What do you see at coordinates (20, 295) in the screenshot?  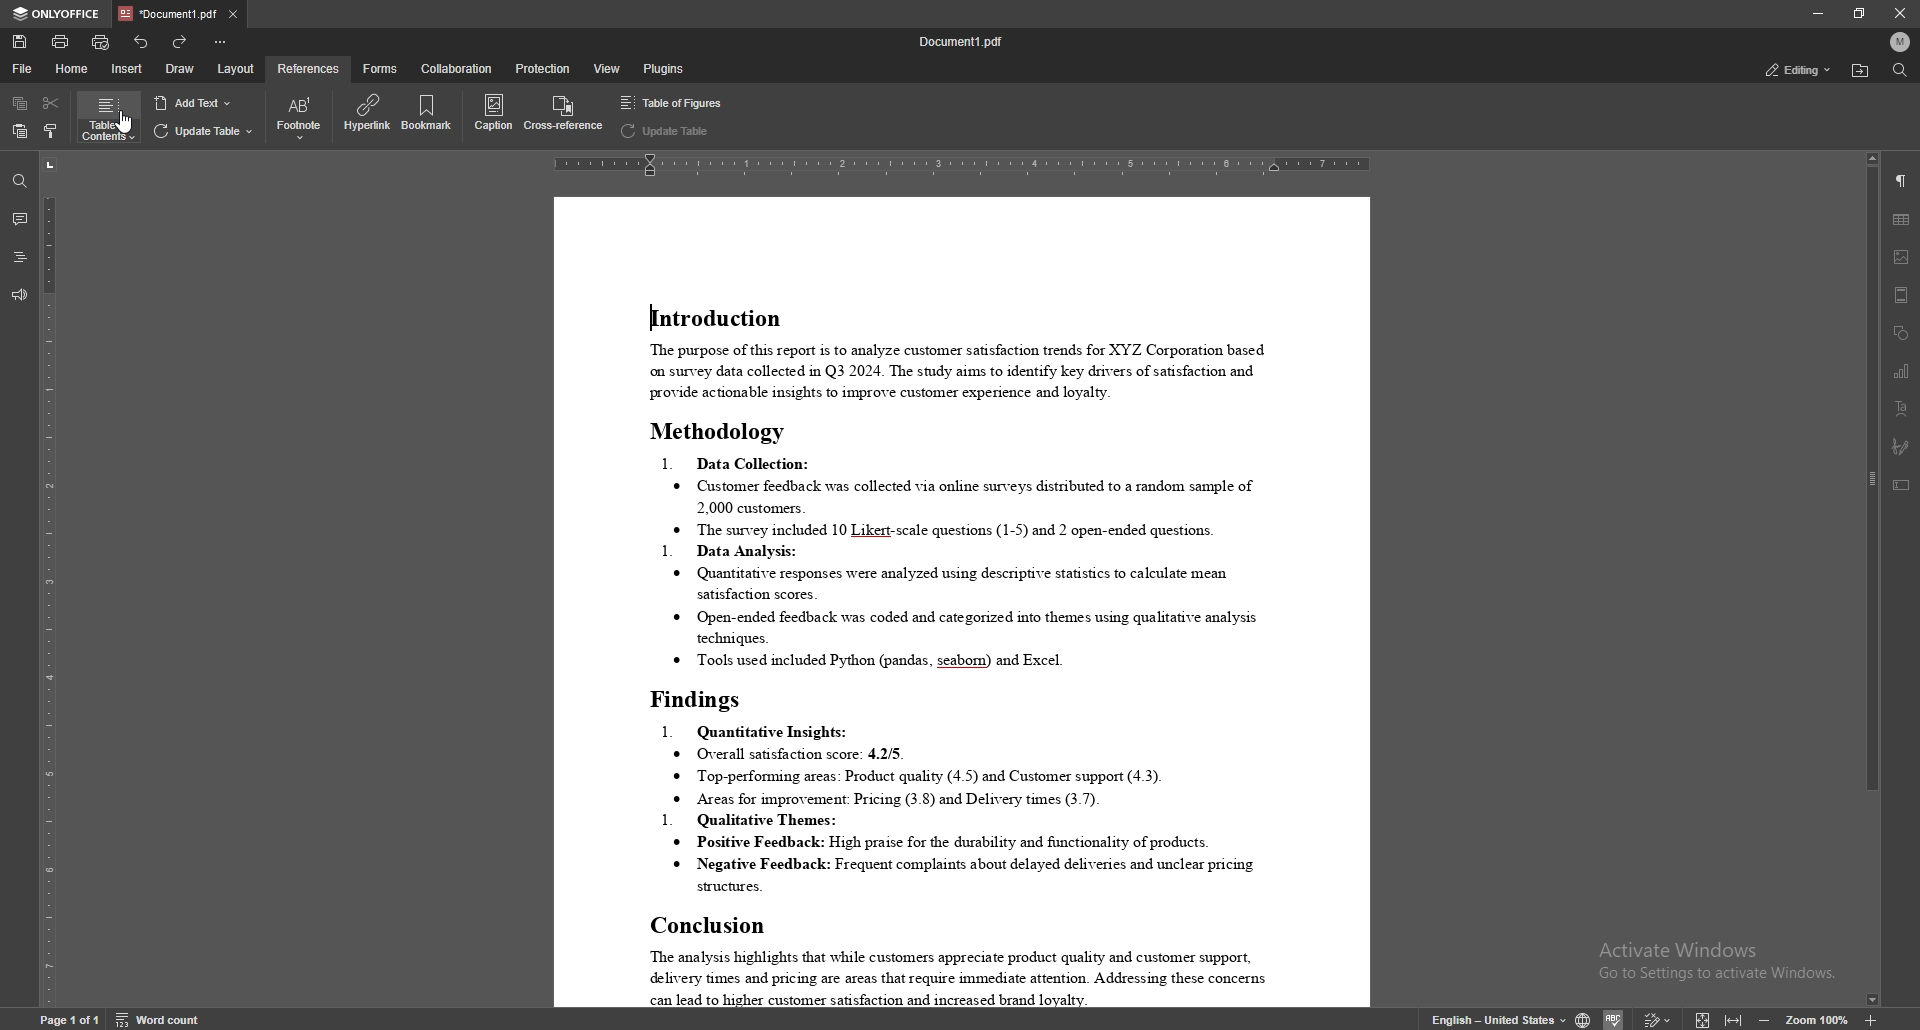 I see `feedback` at bounding box center [20, 295].